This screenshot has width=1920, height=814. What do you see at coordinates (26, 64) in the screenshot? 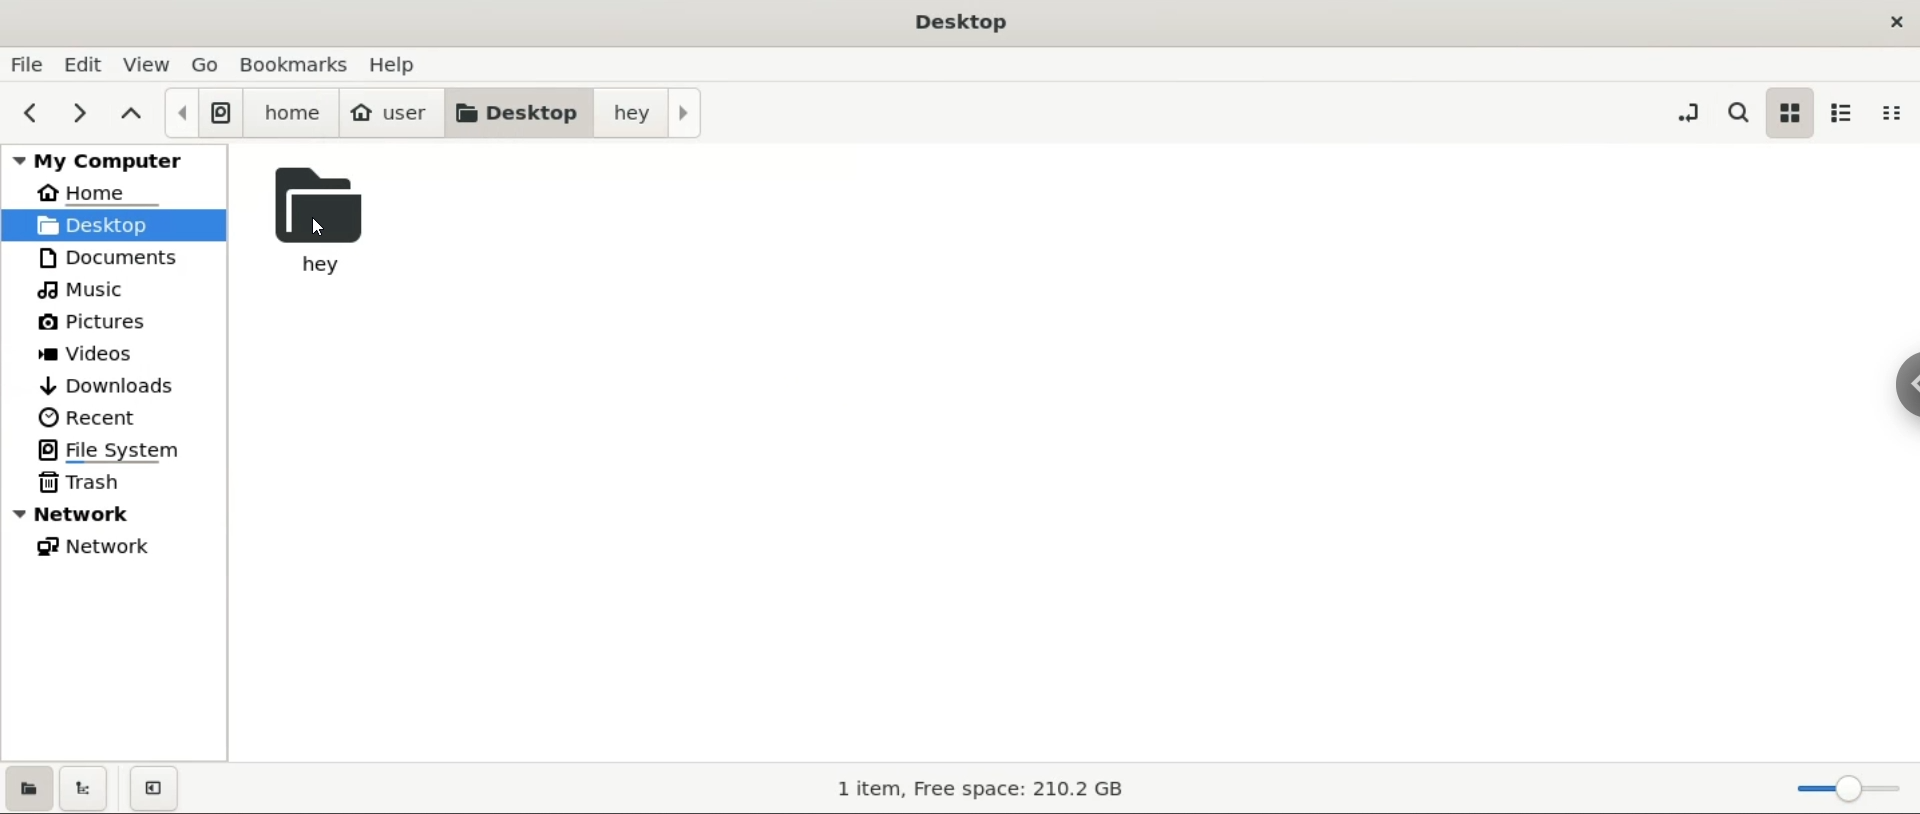
I see `file` at bounding box center [26, 64].